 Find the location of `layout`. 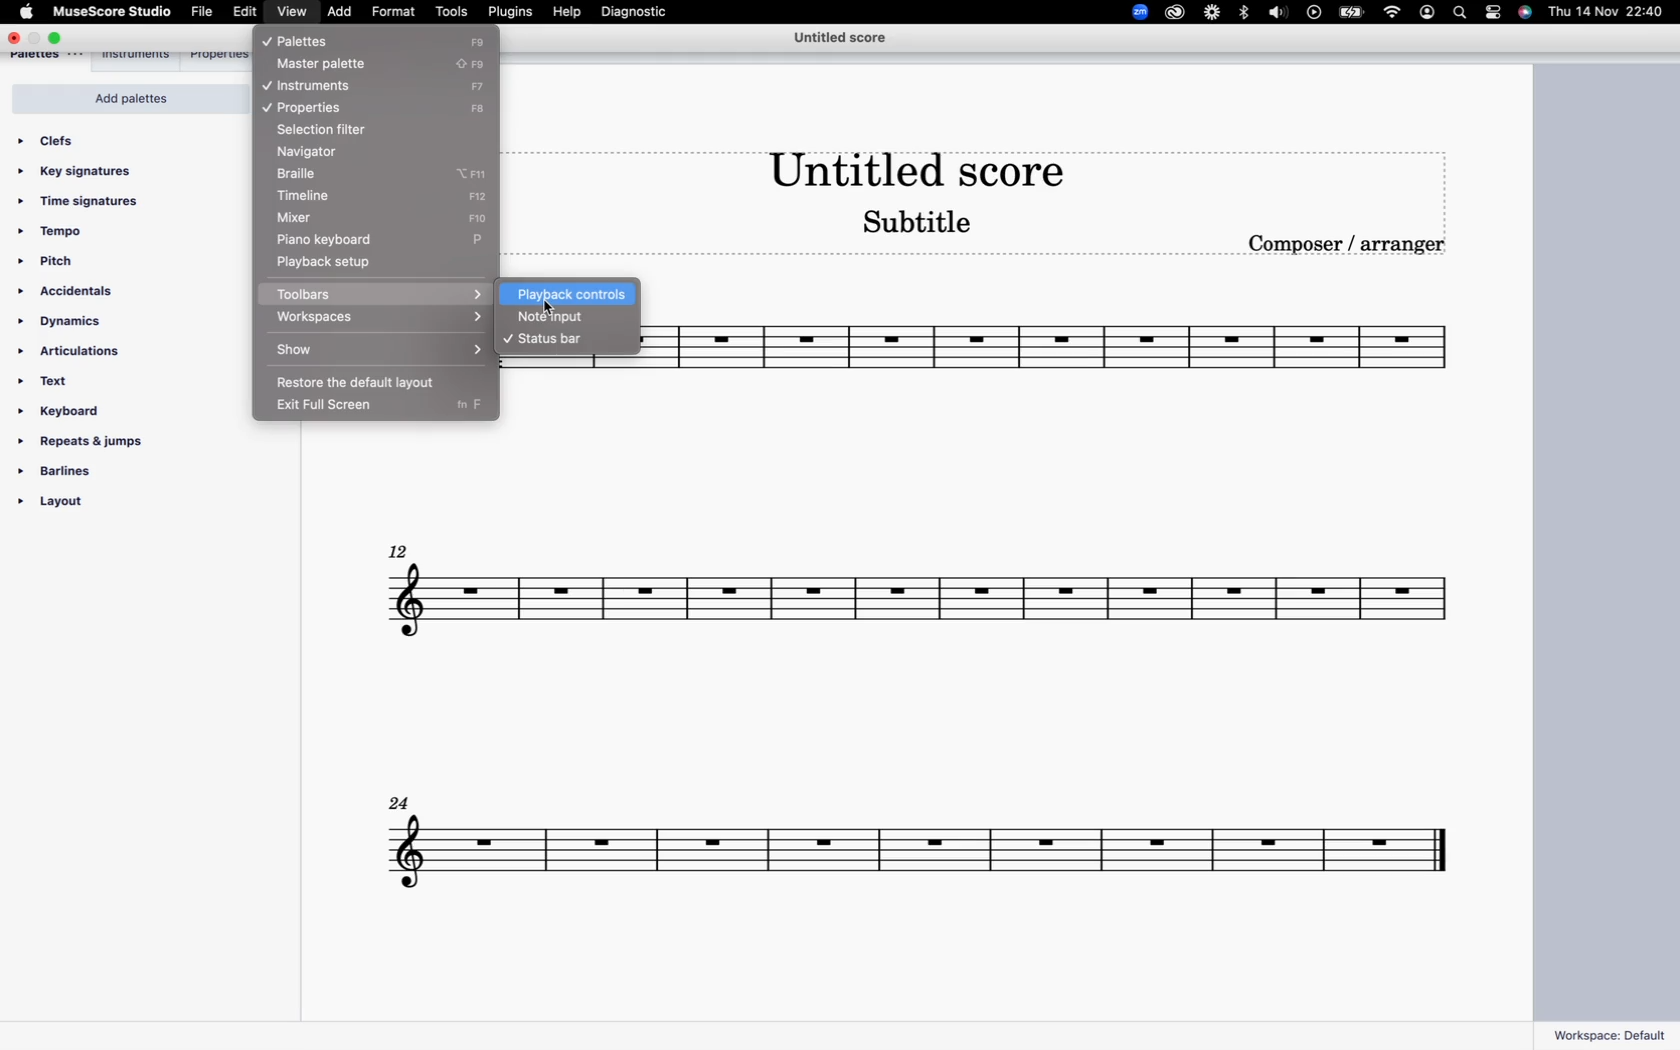

layout is located at coordinates (89, 506).